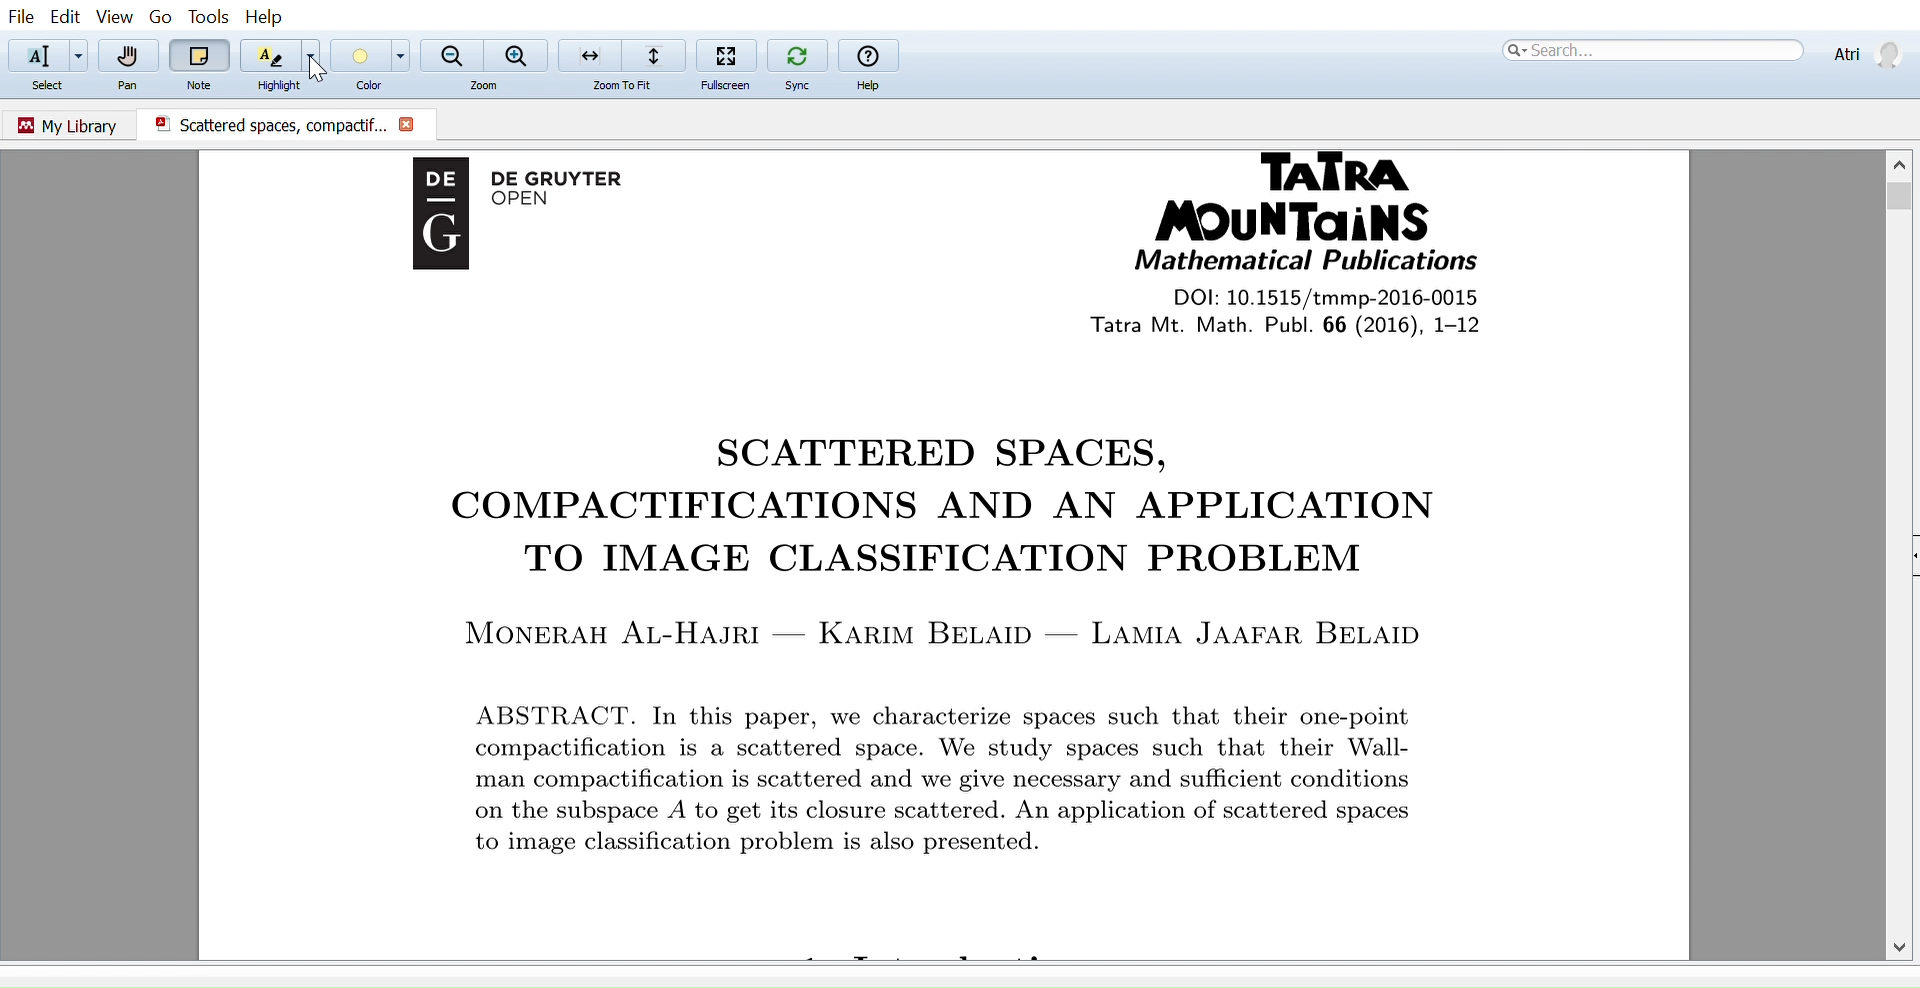 This screenshot has width=1920, height=988. Describe the element at coordinates (1902, 199) in the screenshot. I see `Vertical scrollbar` at that location.